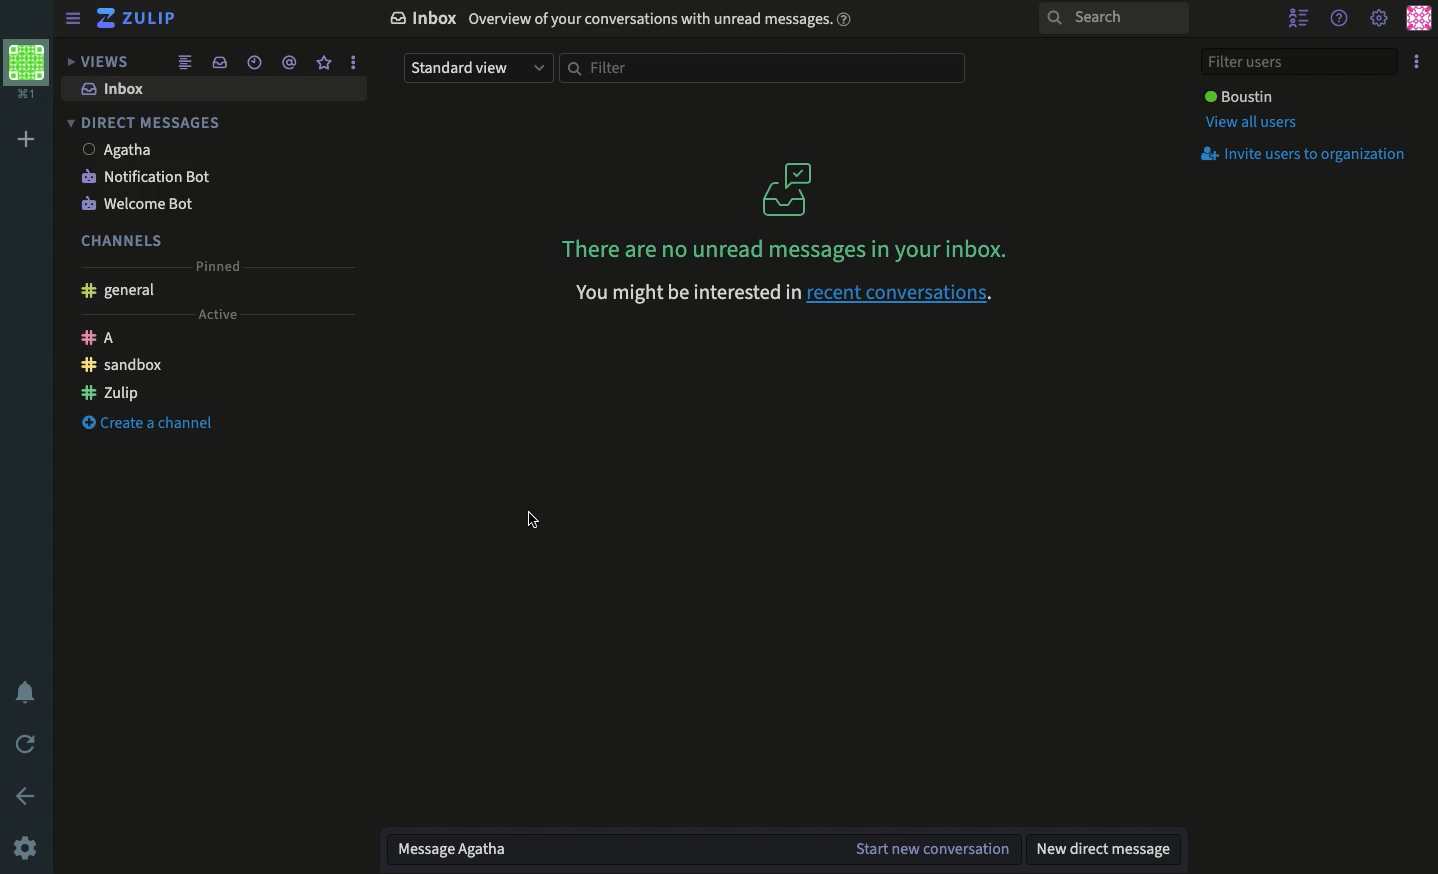 The width and height of the screenshot is (1438, 874). What do you see at coordinates (783, 292) in the screenshot?
I see `recent conversations` at bounding box center [783, 292].